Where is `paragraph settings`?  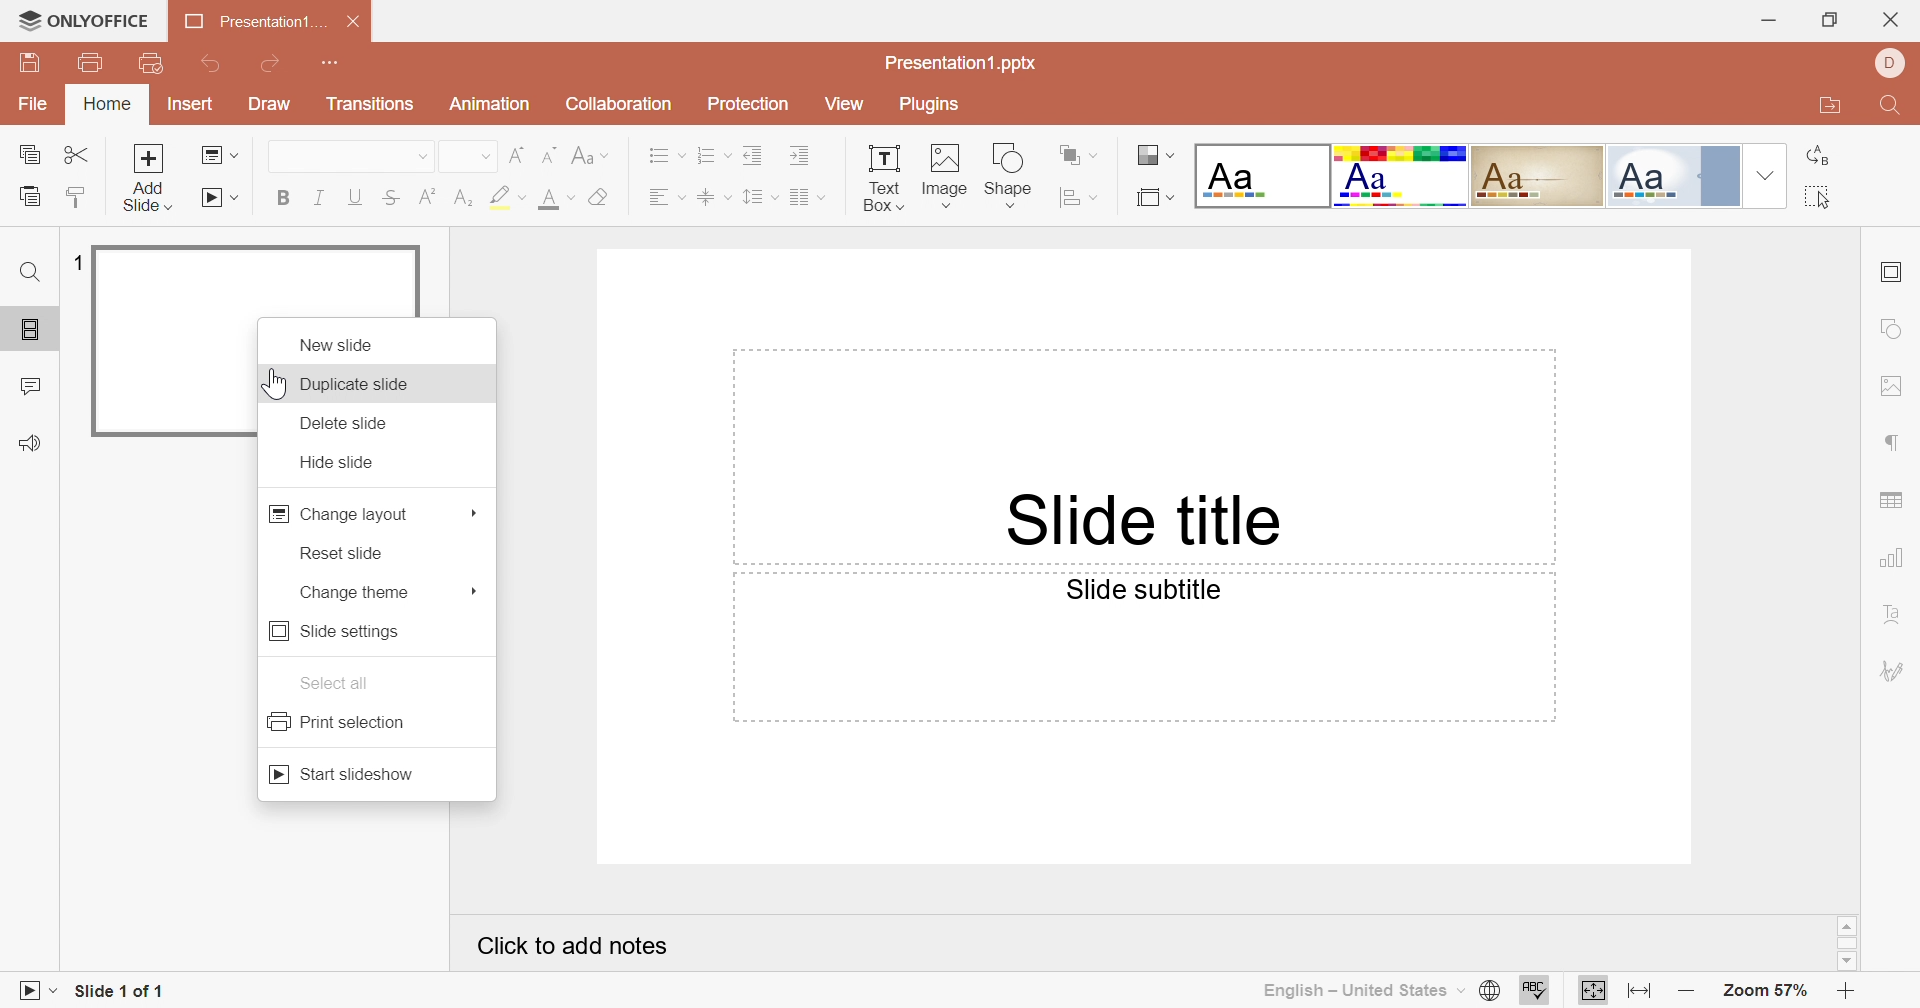 paragraph settings is located at coordinates (1892, 441).